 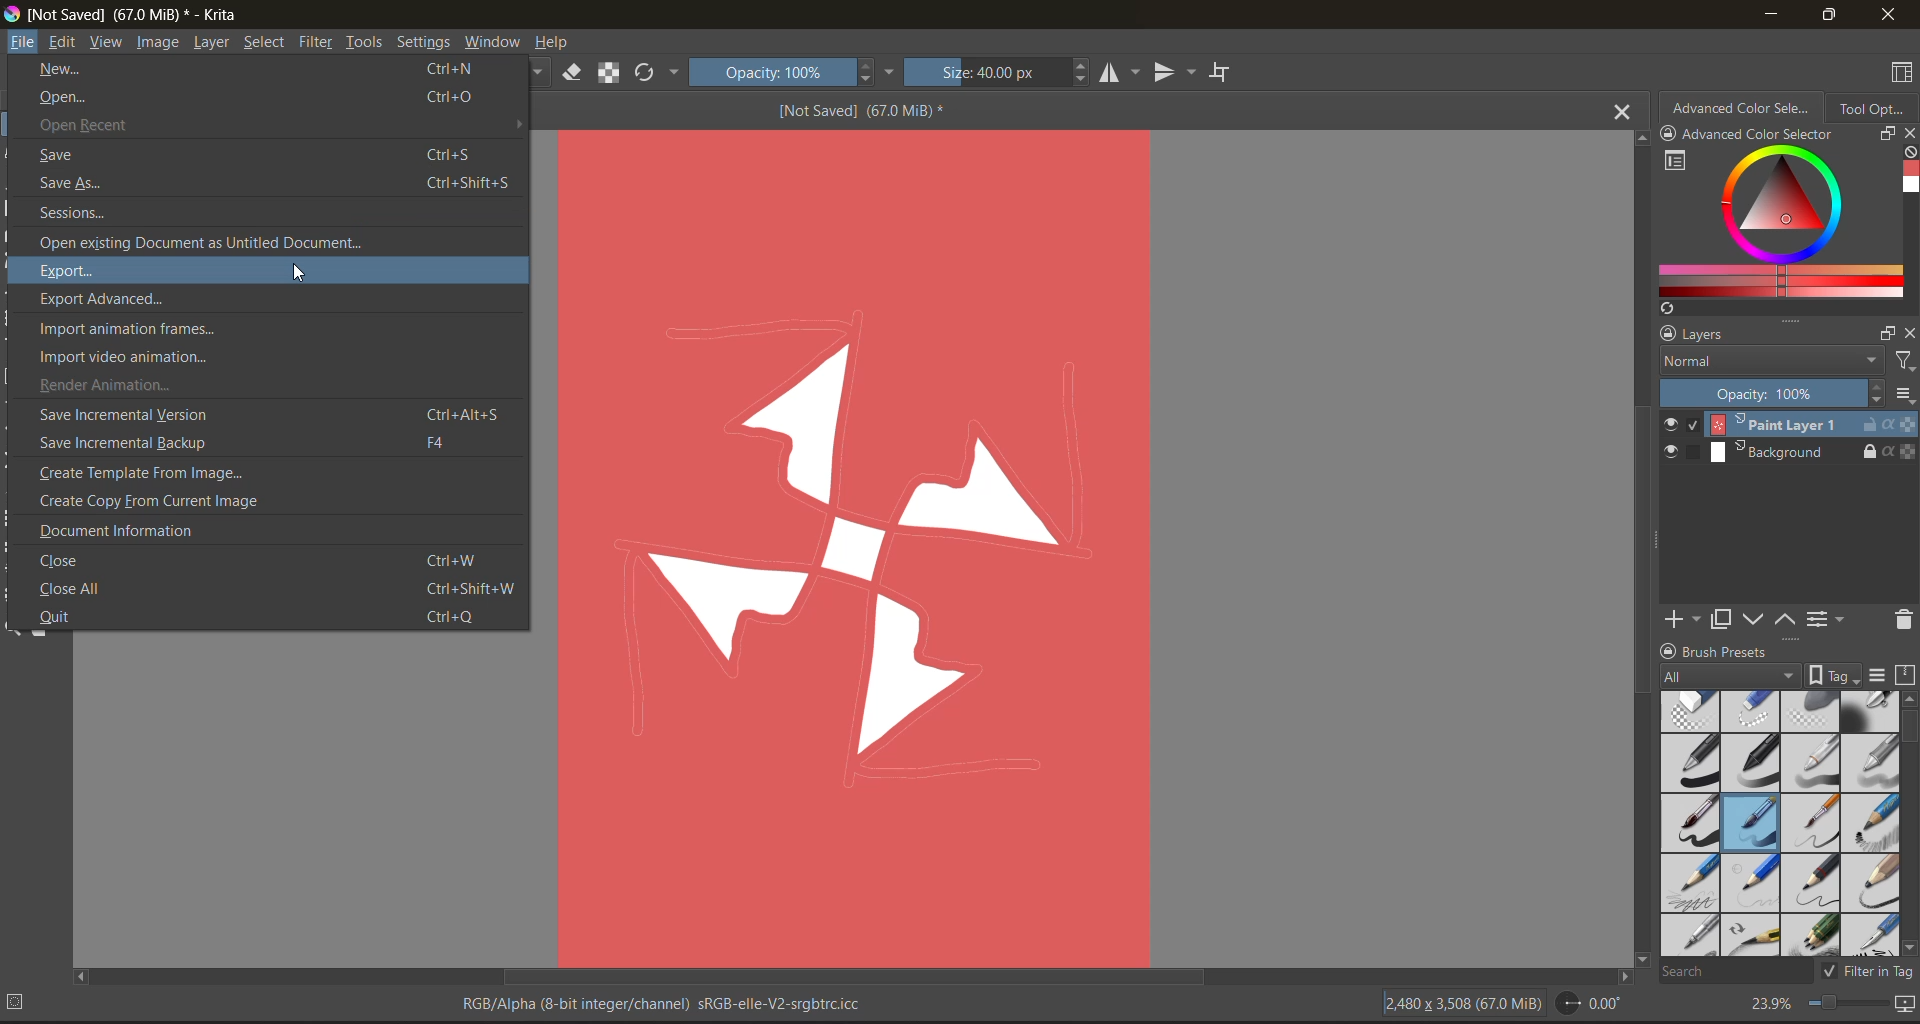 I want to click on app name and file name, so click(x=138, y=12).